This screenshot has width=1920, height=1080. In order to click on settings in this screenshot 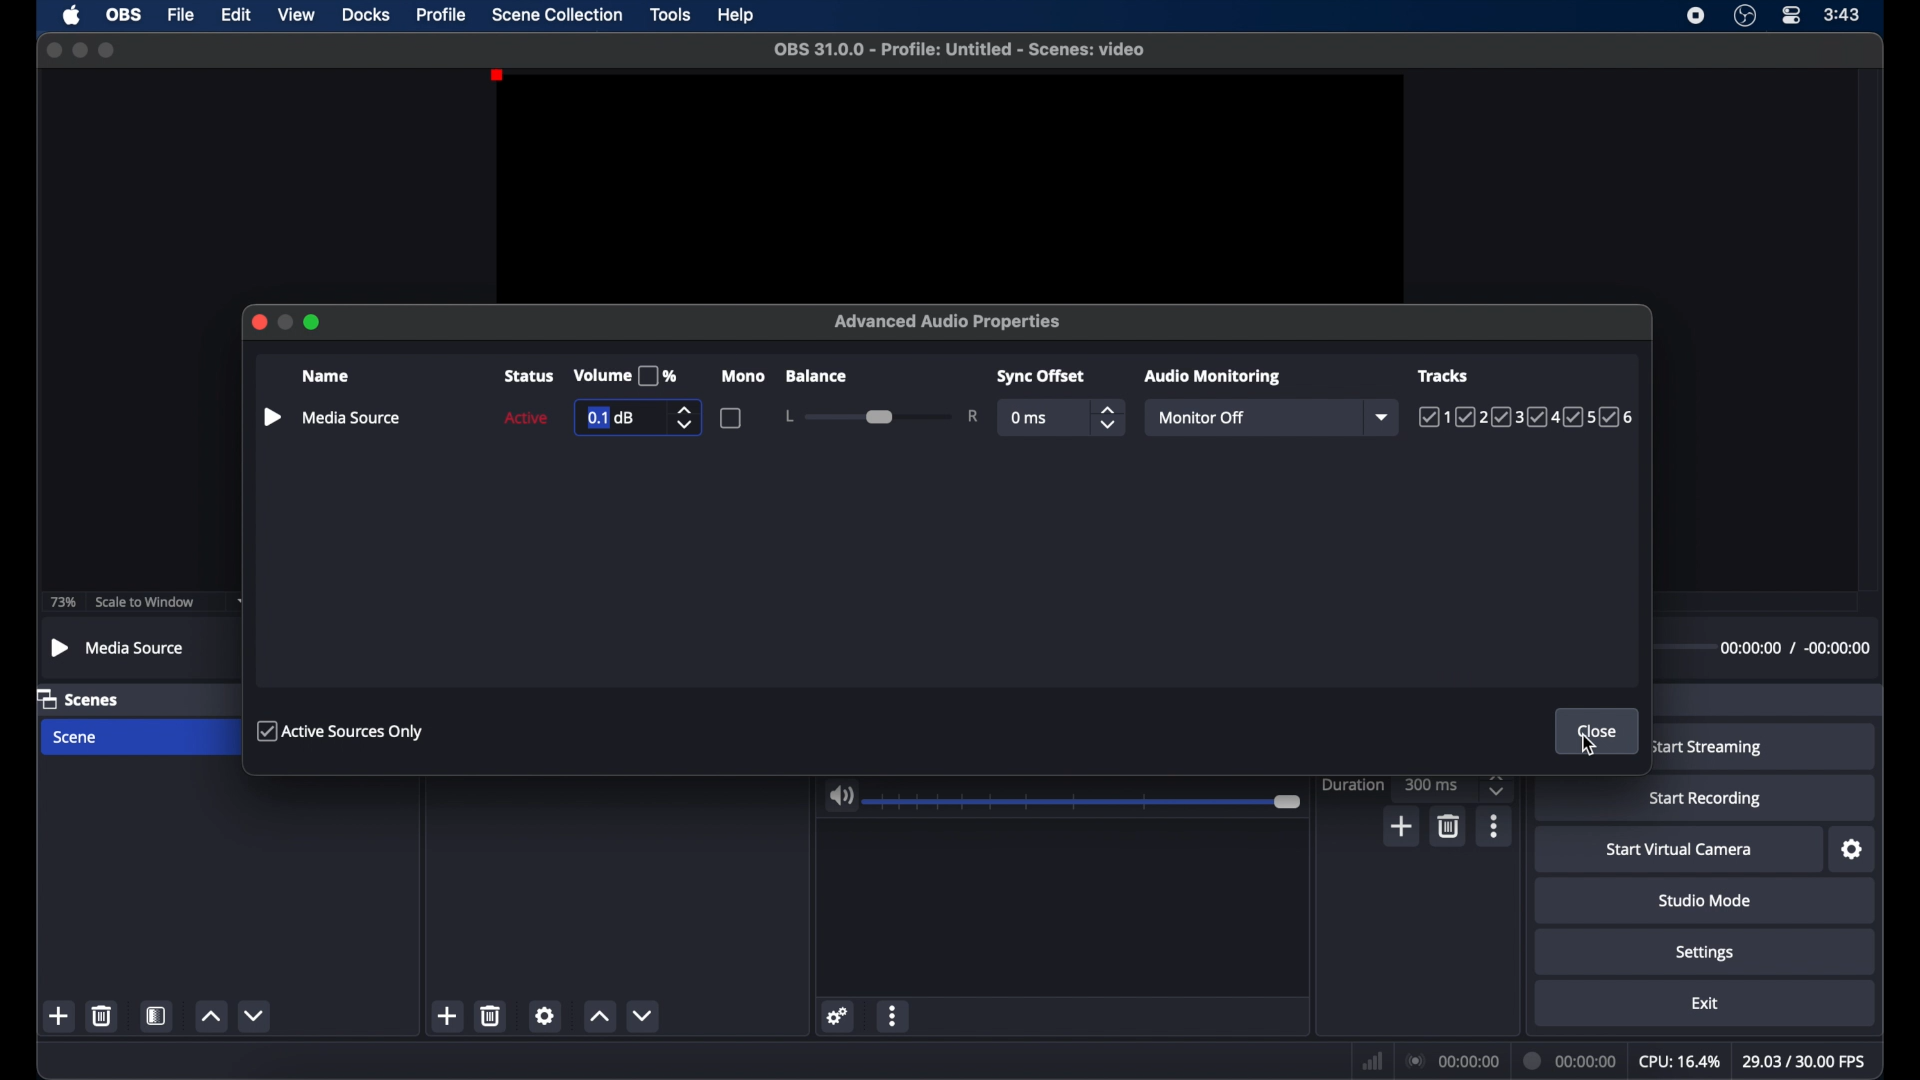, I will do `click(1852, 849)`.